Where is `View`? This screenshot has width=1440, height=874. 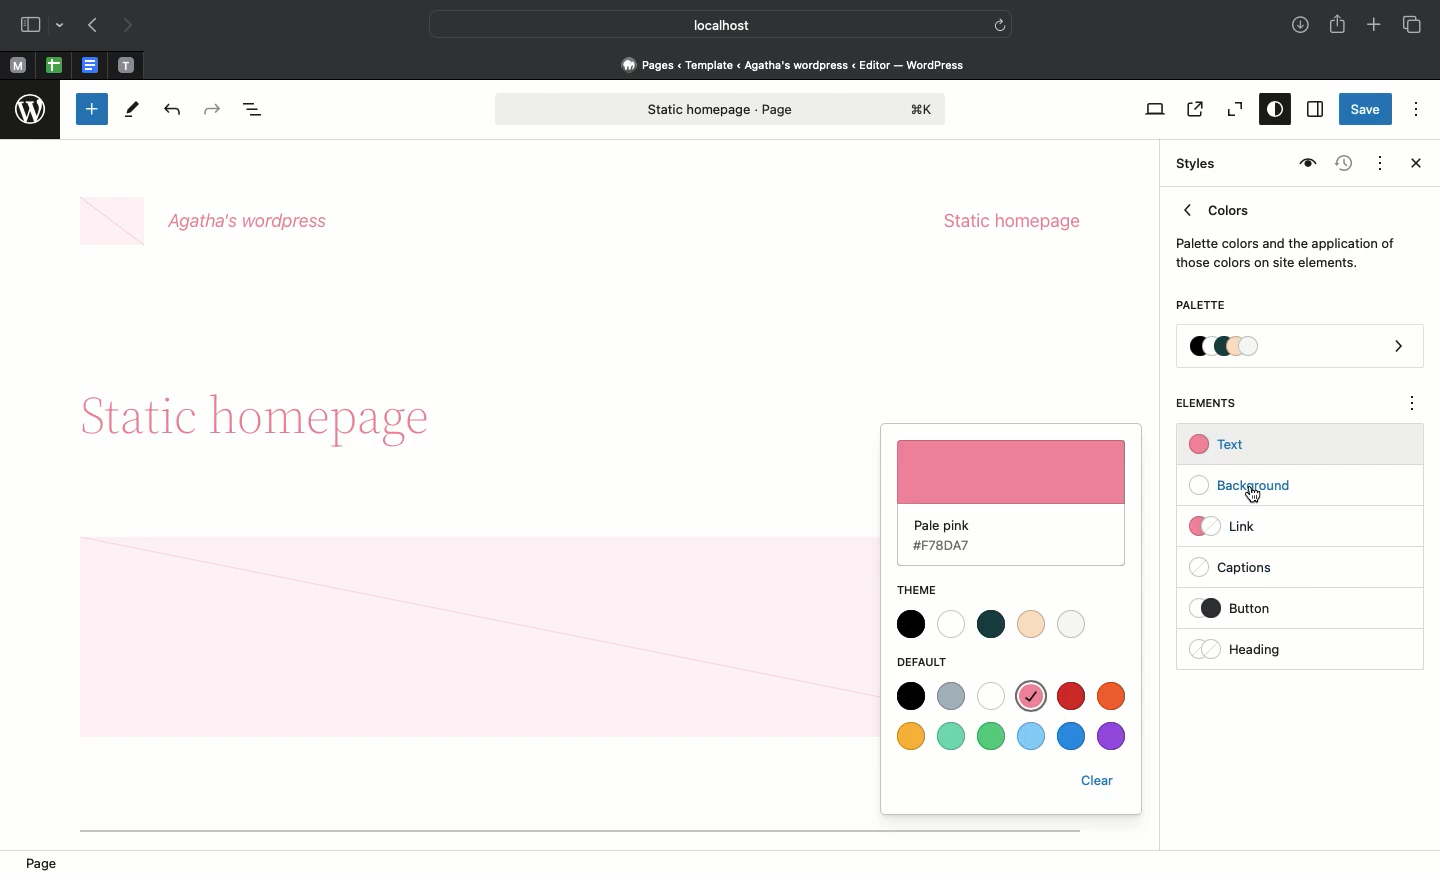 View is located at coordinates (1151, 109).